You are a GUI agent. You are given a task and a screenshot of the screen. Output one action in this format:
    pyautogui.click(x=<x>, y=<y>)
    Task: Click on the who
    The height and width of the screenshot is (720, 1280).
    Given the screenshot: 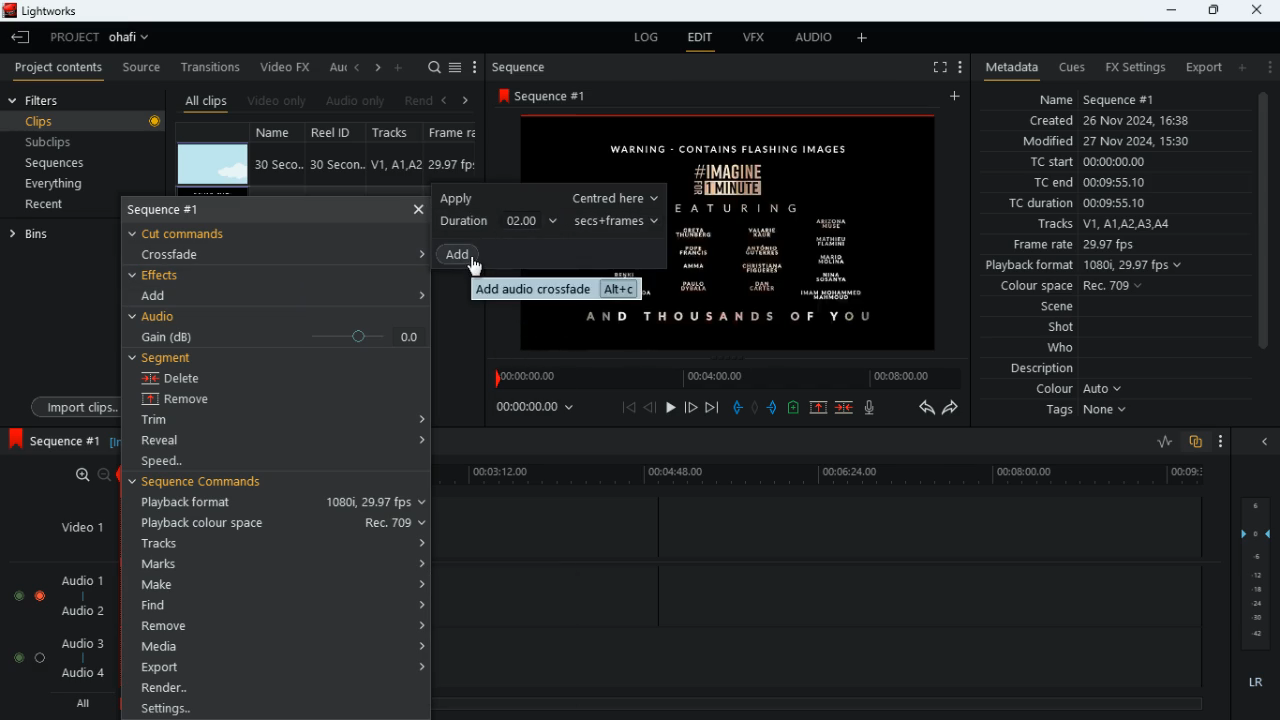 What is the action you would take?
    pyautogui.click(x=1065, y=348)
    